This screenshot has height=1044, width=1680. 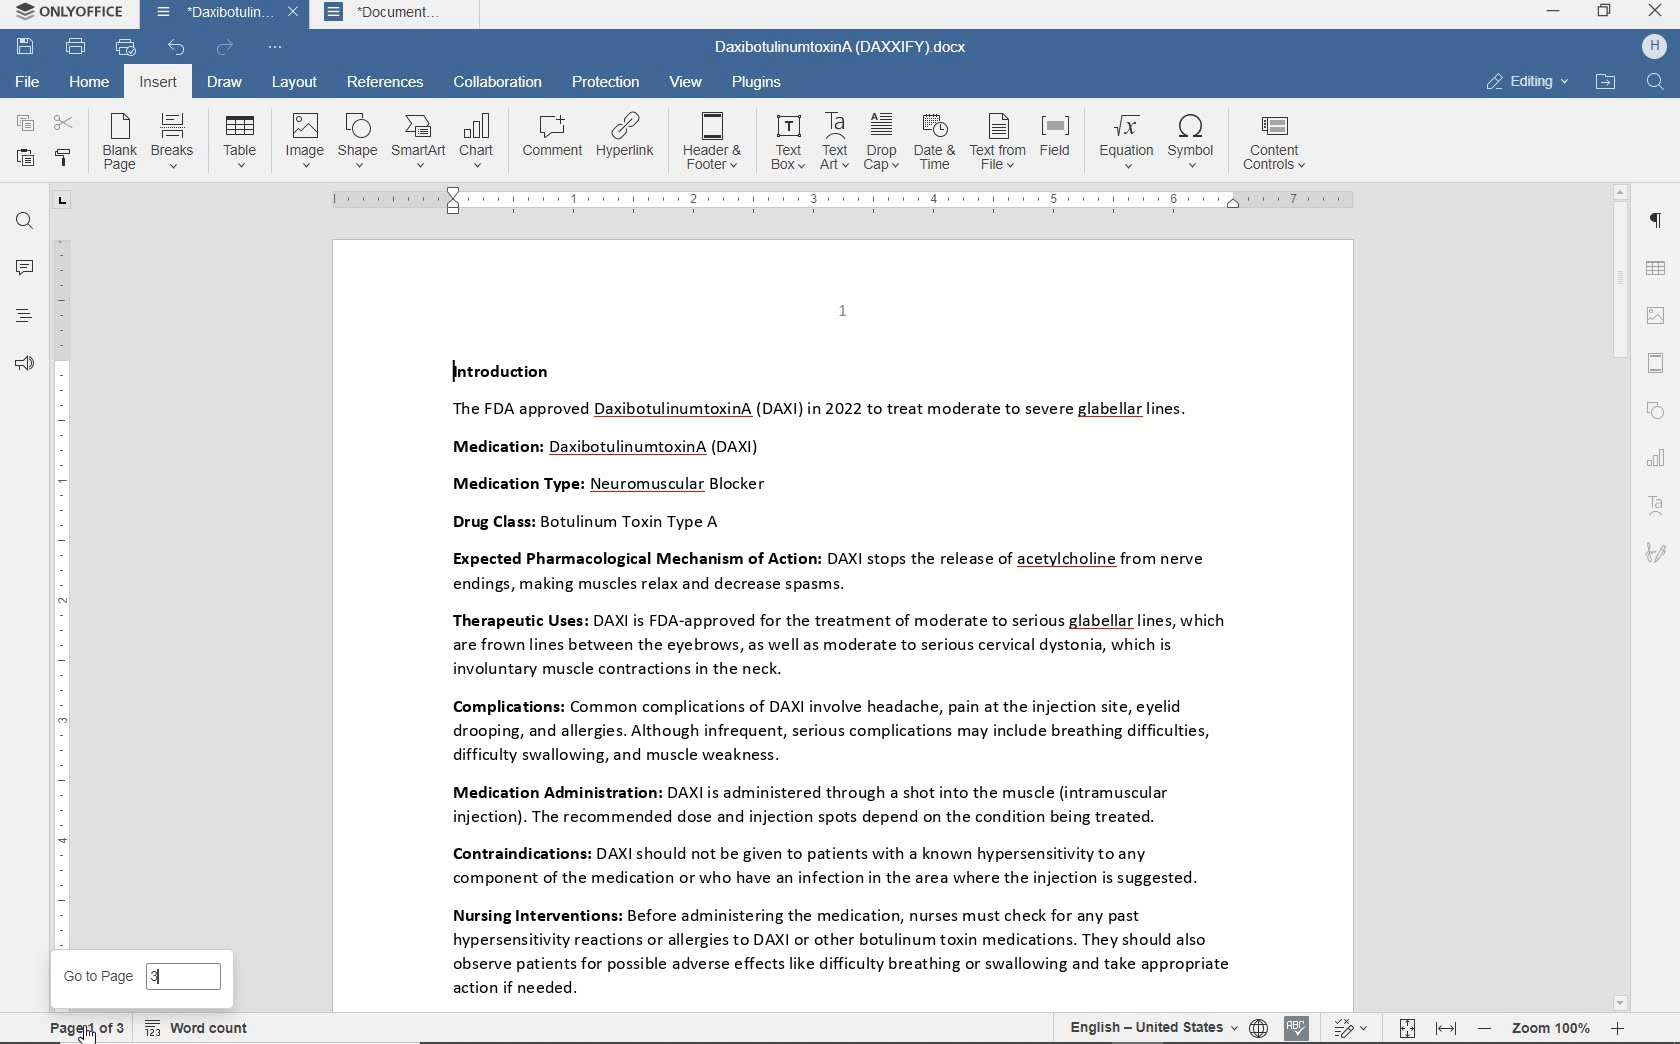 What do you see at coordinates (227, 83) in the screenshot?
I see `draw` at bounding box center [227, 83].